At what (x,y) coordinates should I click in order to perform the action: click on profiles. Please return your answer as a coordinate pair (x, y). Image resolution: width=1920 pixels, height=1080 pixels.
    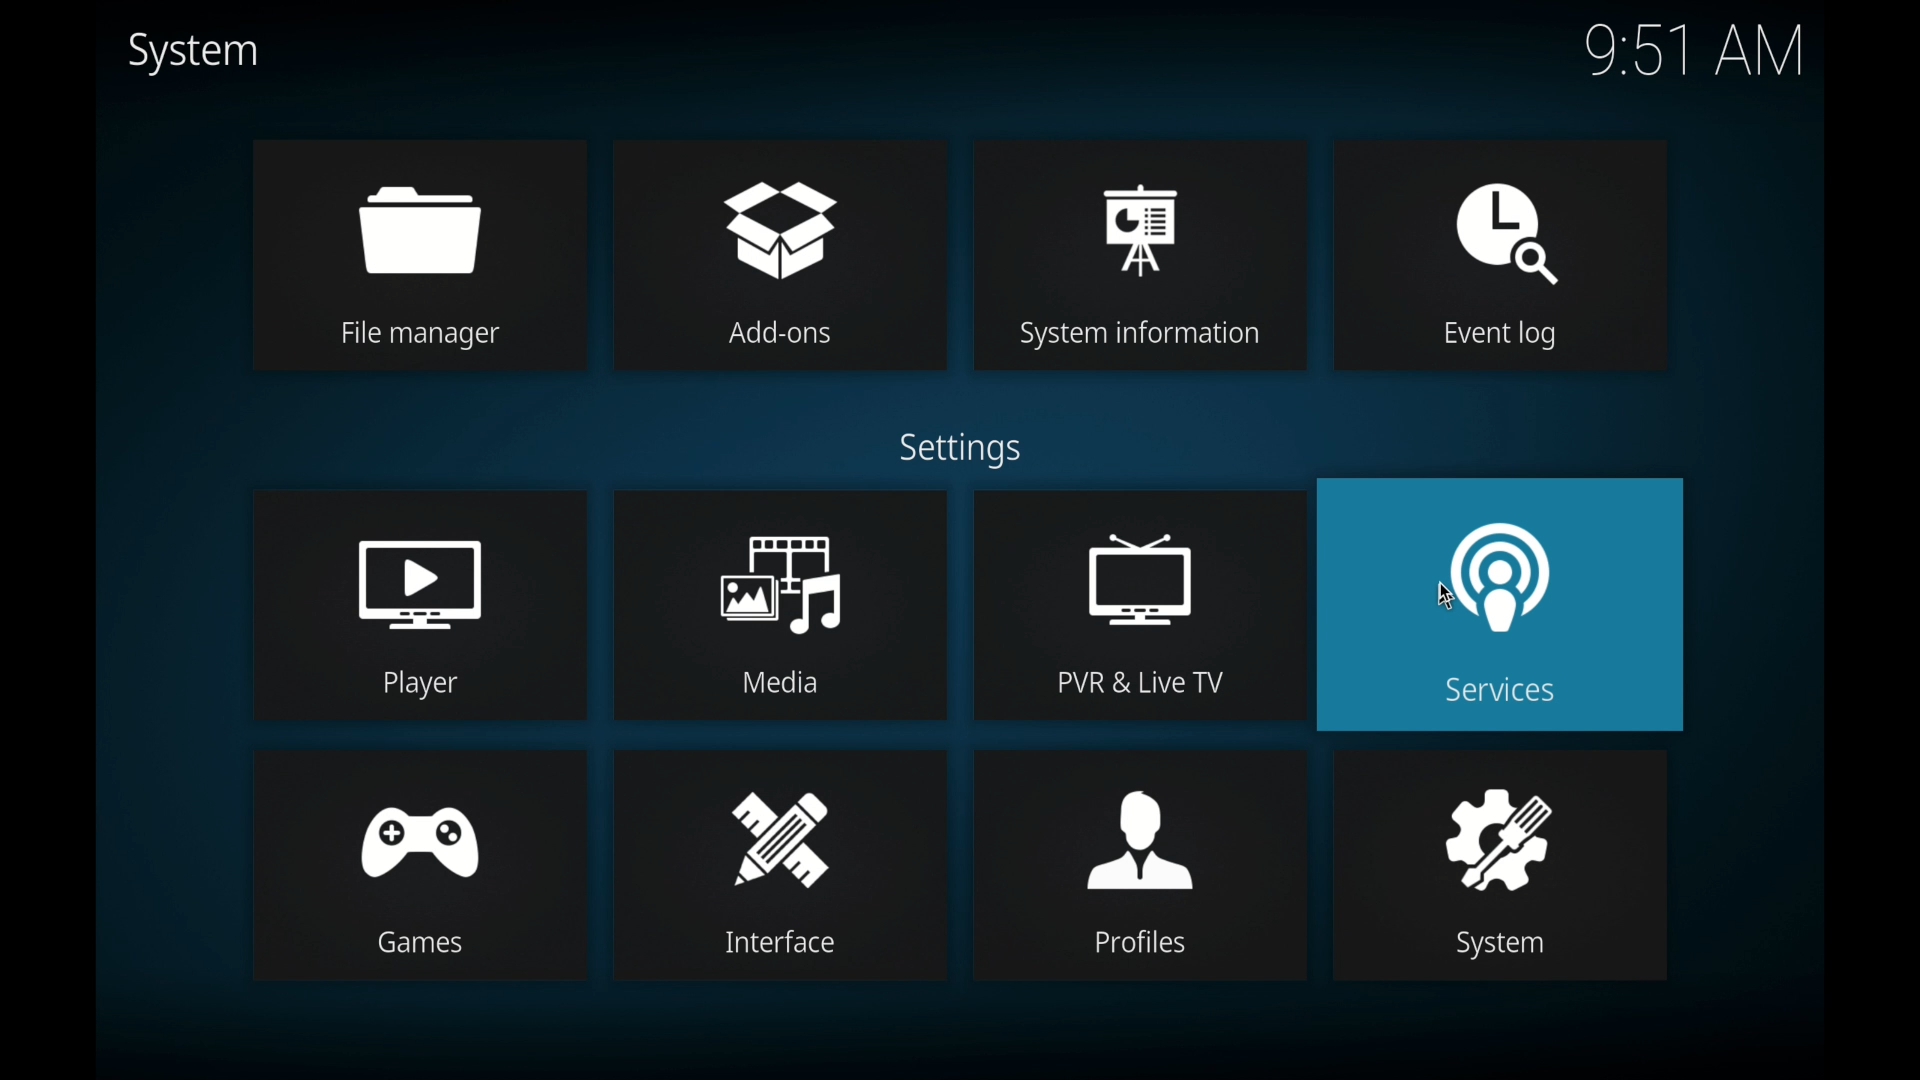
    Looking at the image, I should click on (1141, 867).